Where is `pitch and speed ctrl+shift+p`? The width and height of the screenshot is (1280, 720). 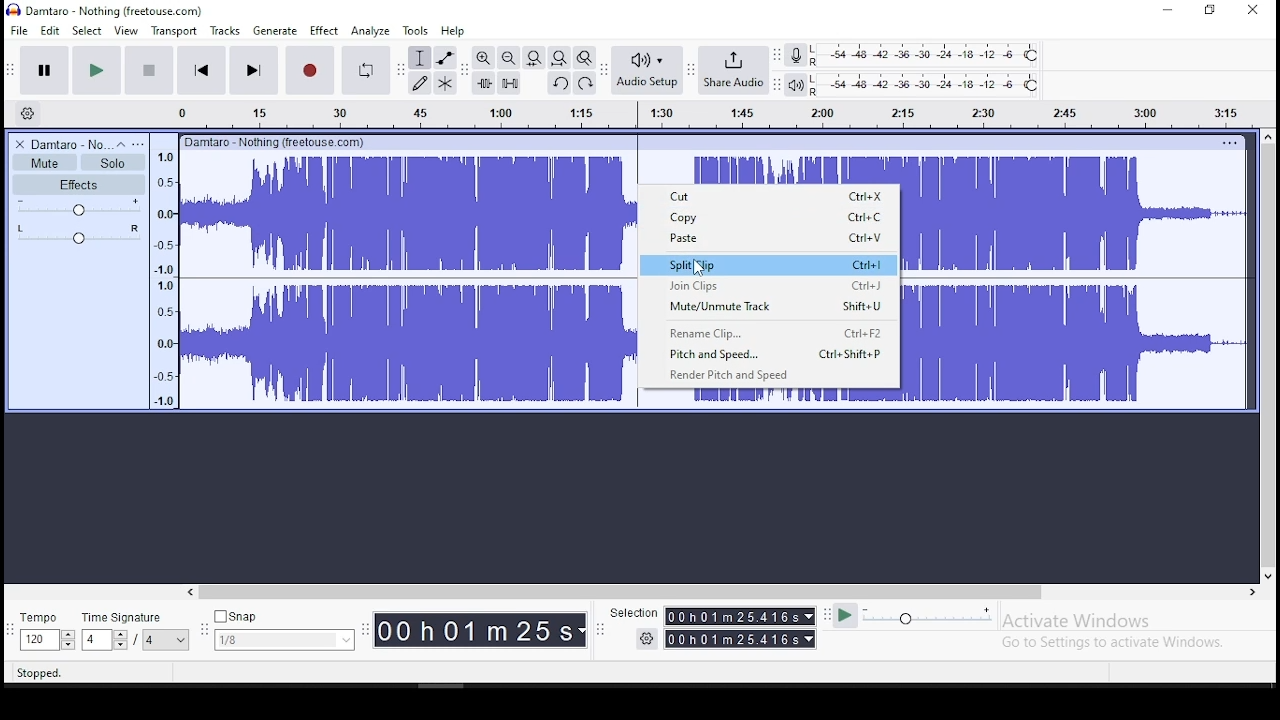
pitch and speed ctrl+shift+p is located at coordinates (778, 353).